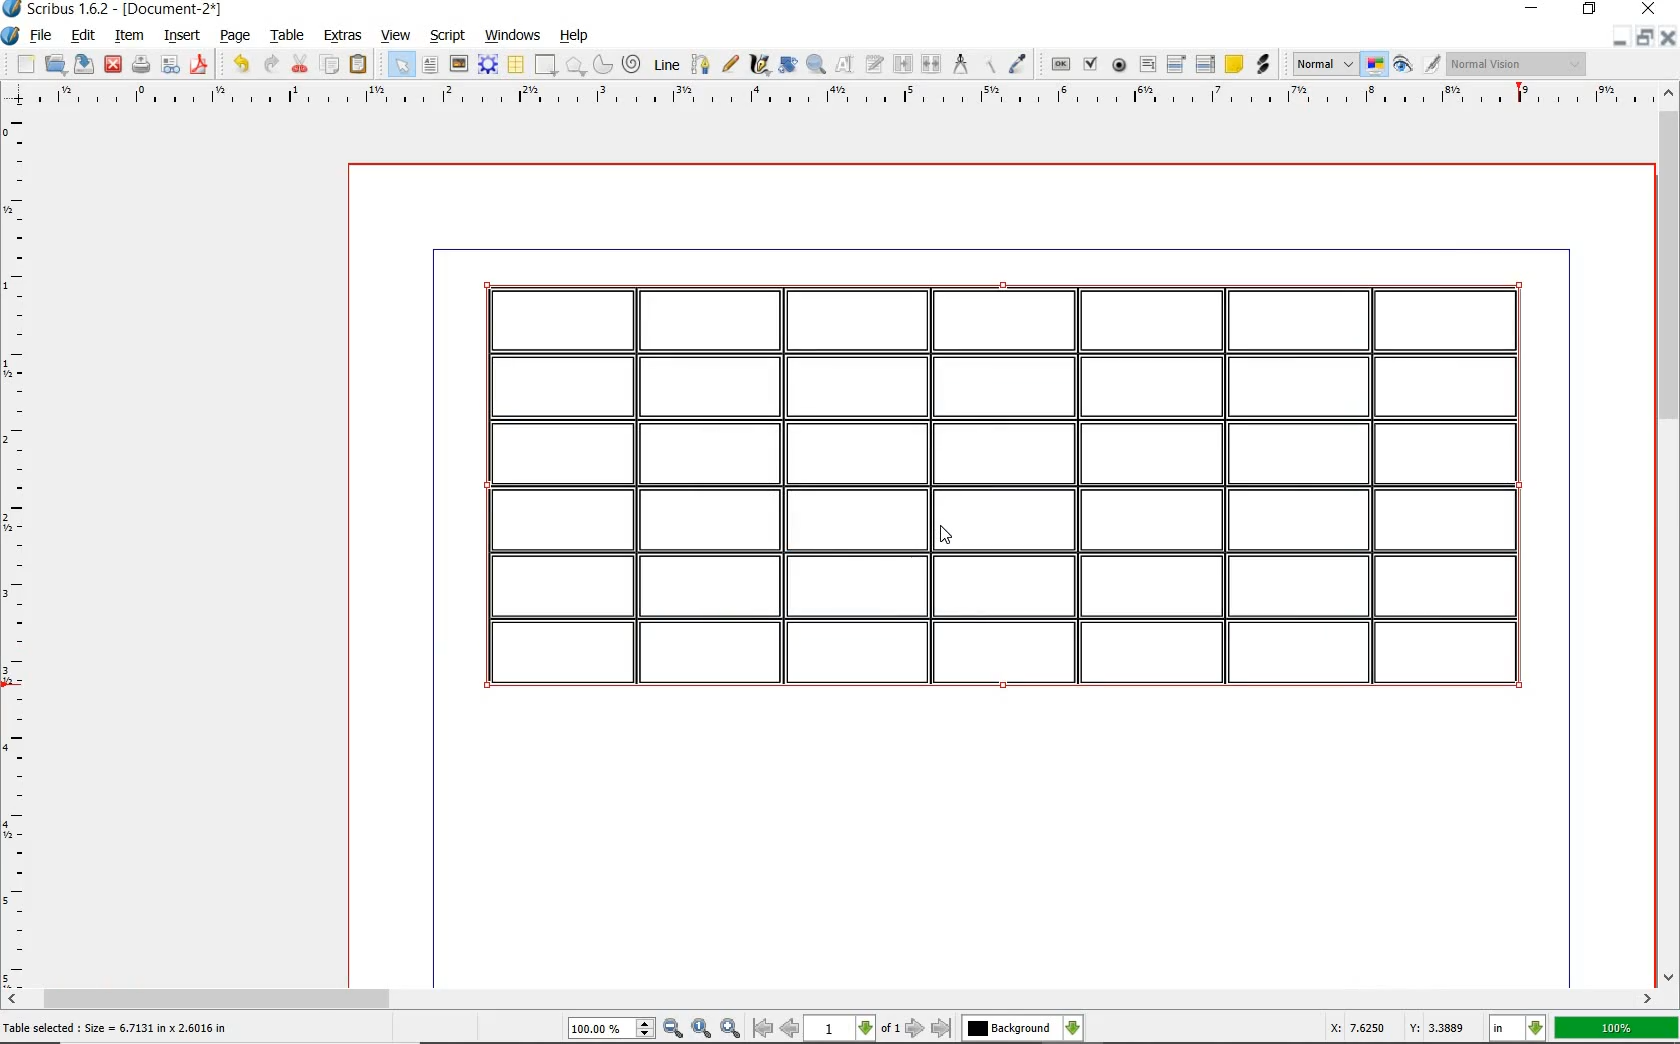  Describe the element at coordinates (84, 37) in the screenshot. I see `edit` at that location.